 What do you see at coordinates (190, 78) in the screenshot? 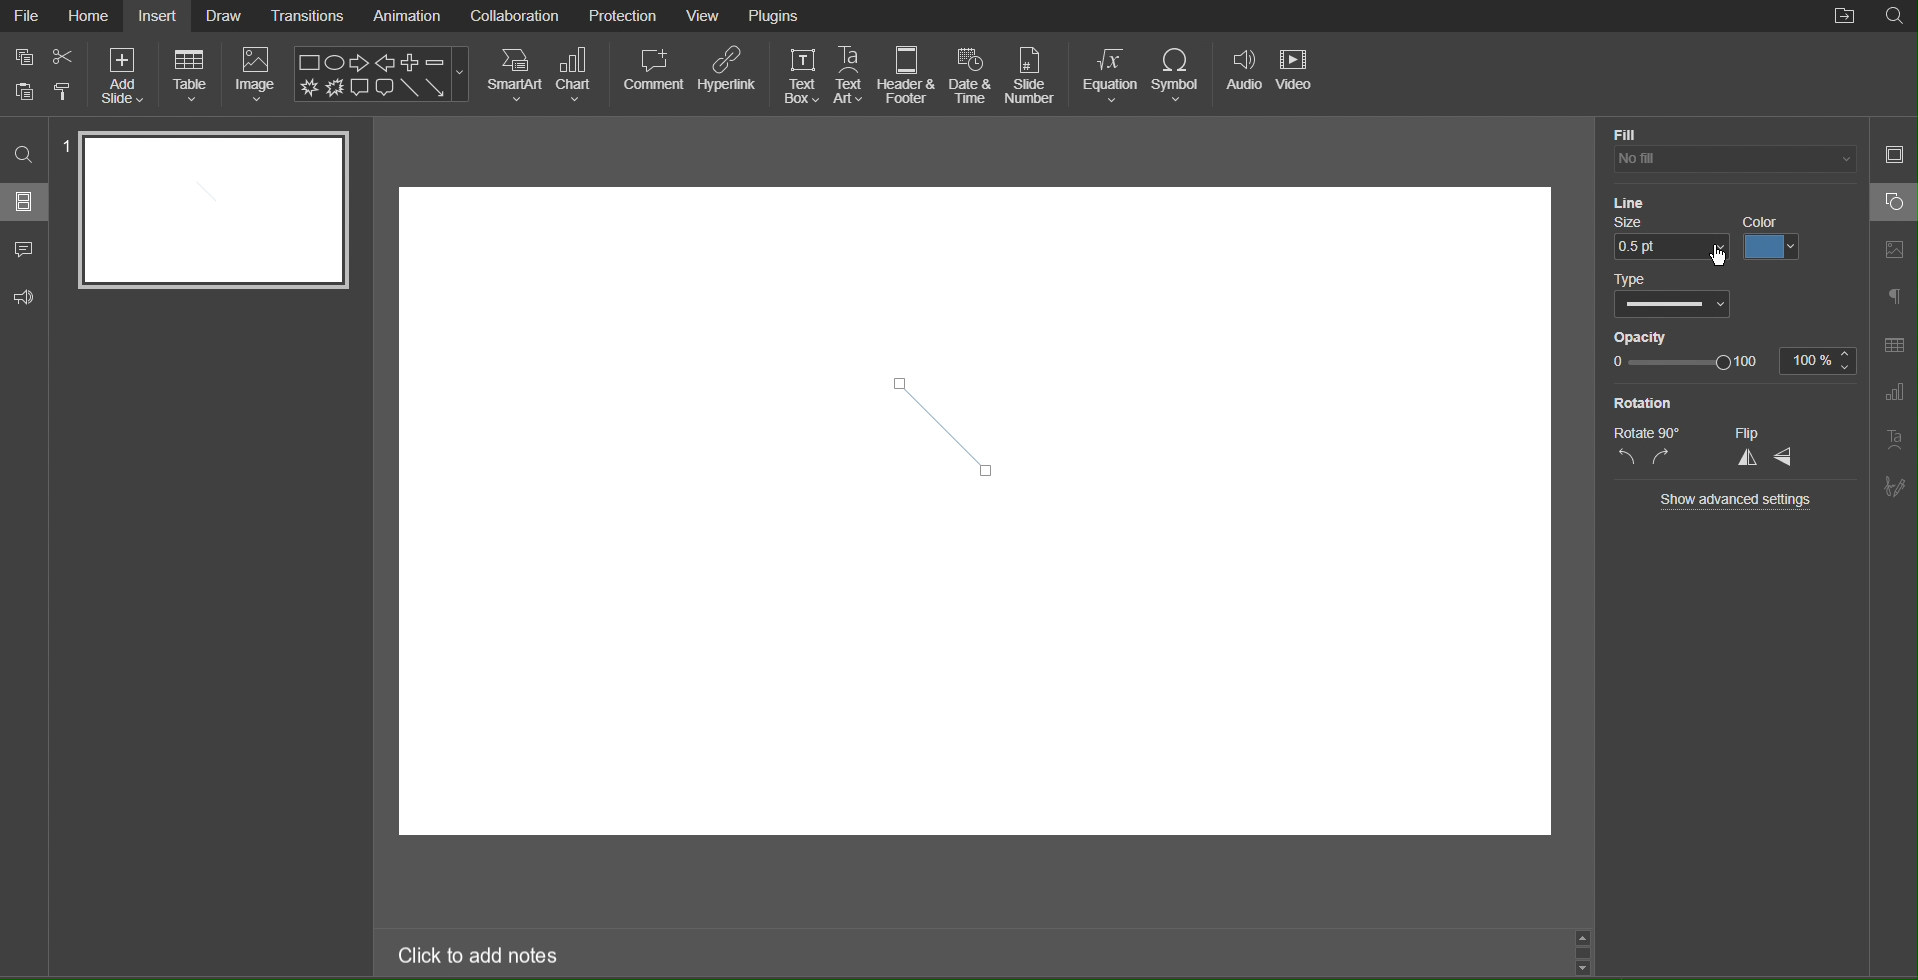
I see `Table` at bounding box center [190, 78].